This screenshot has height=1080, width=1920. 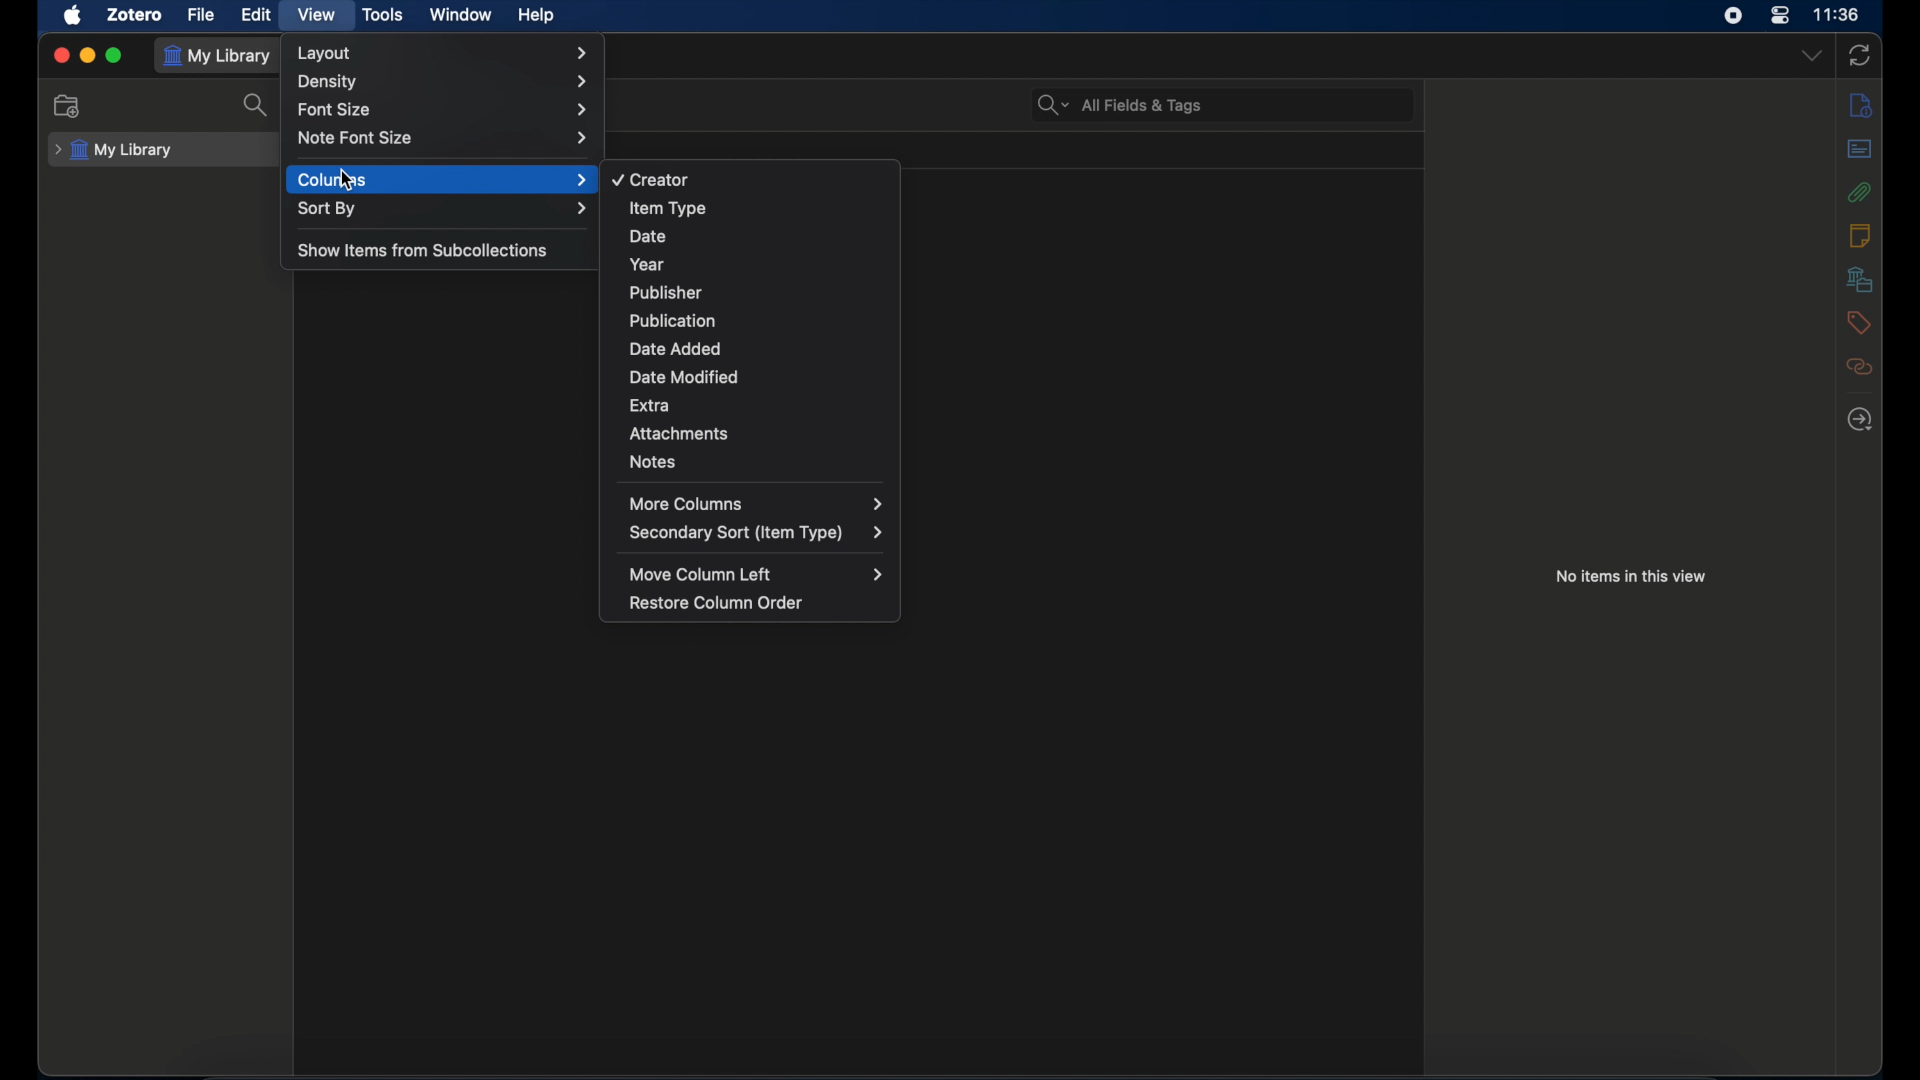 What do you see at coordinates (88, 55) in the screenshot?
I see `minimize` at bounding box center [88, 55].